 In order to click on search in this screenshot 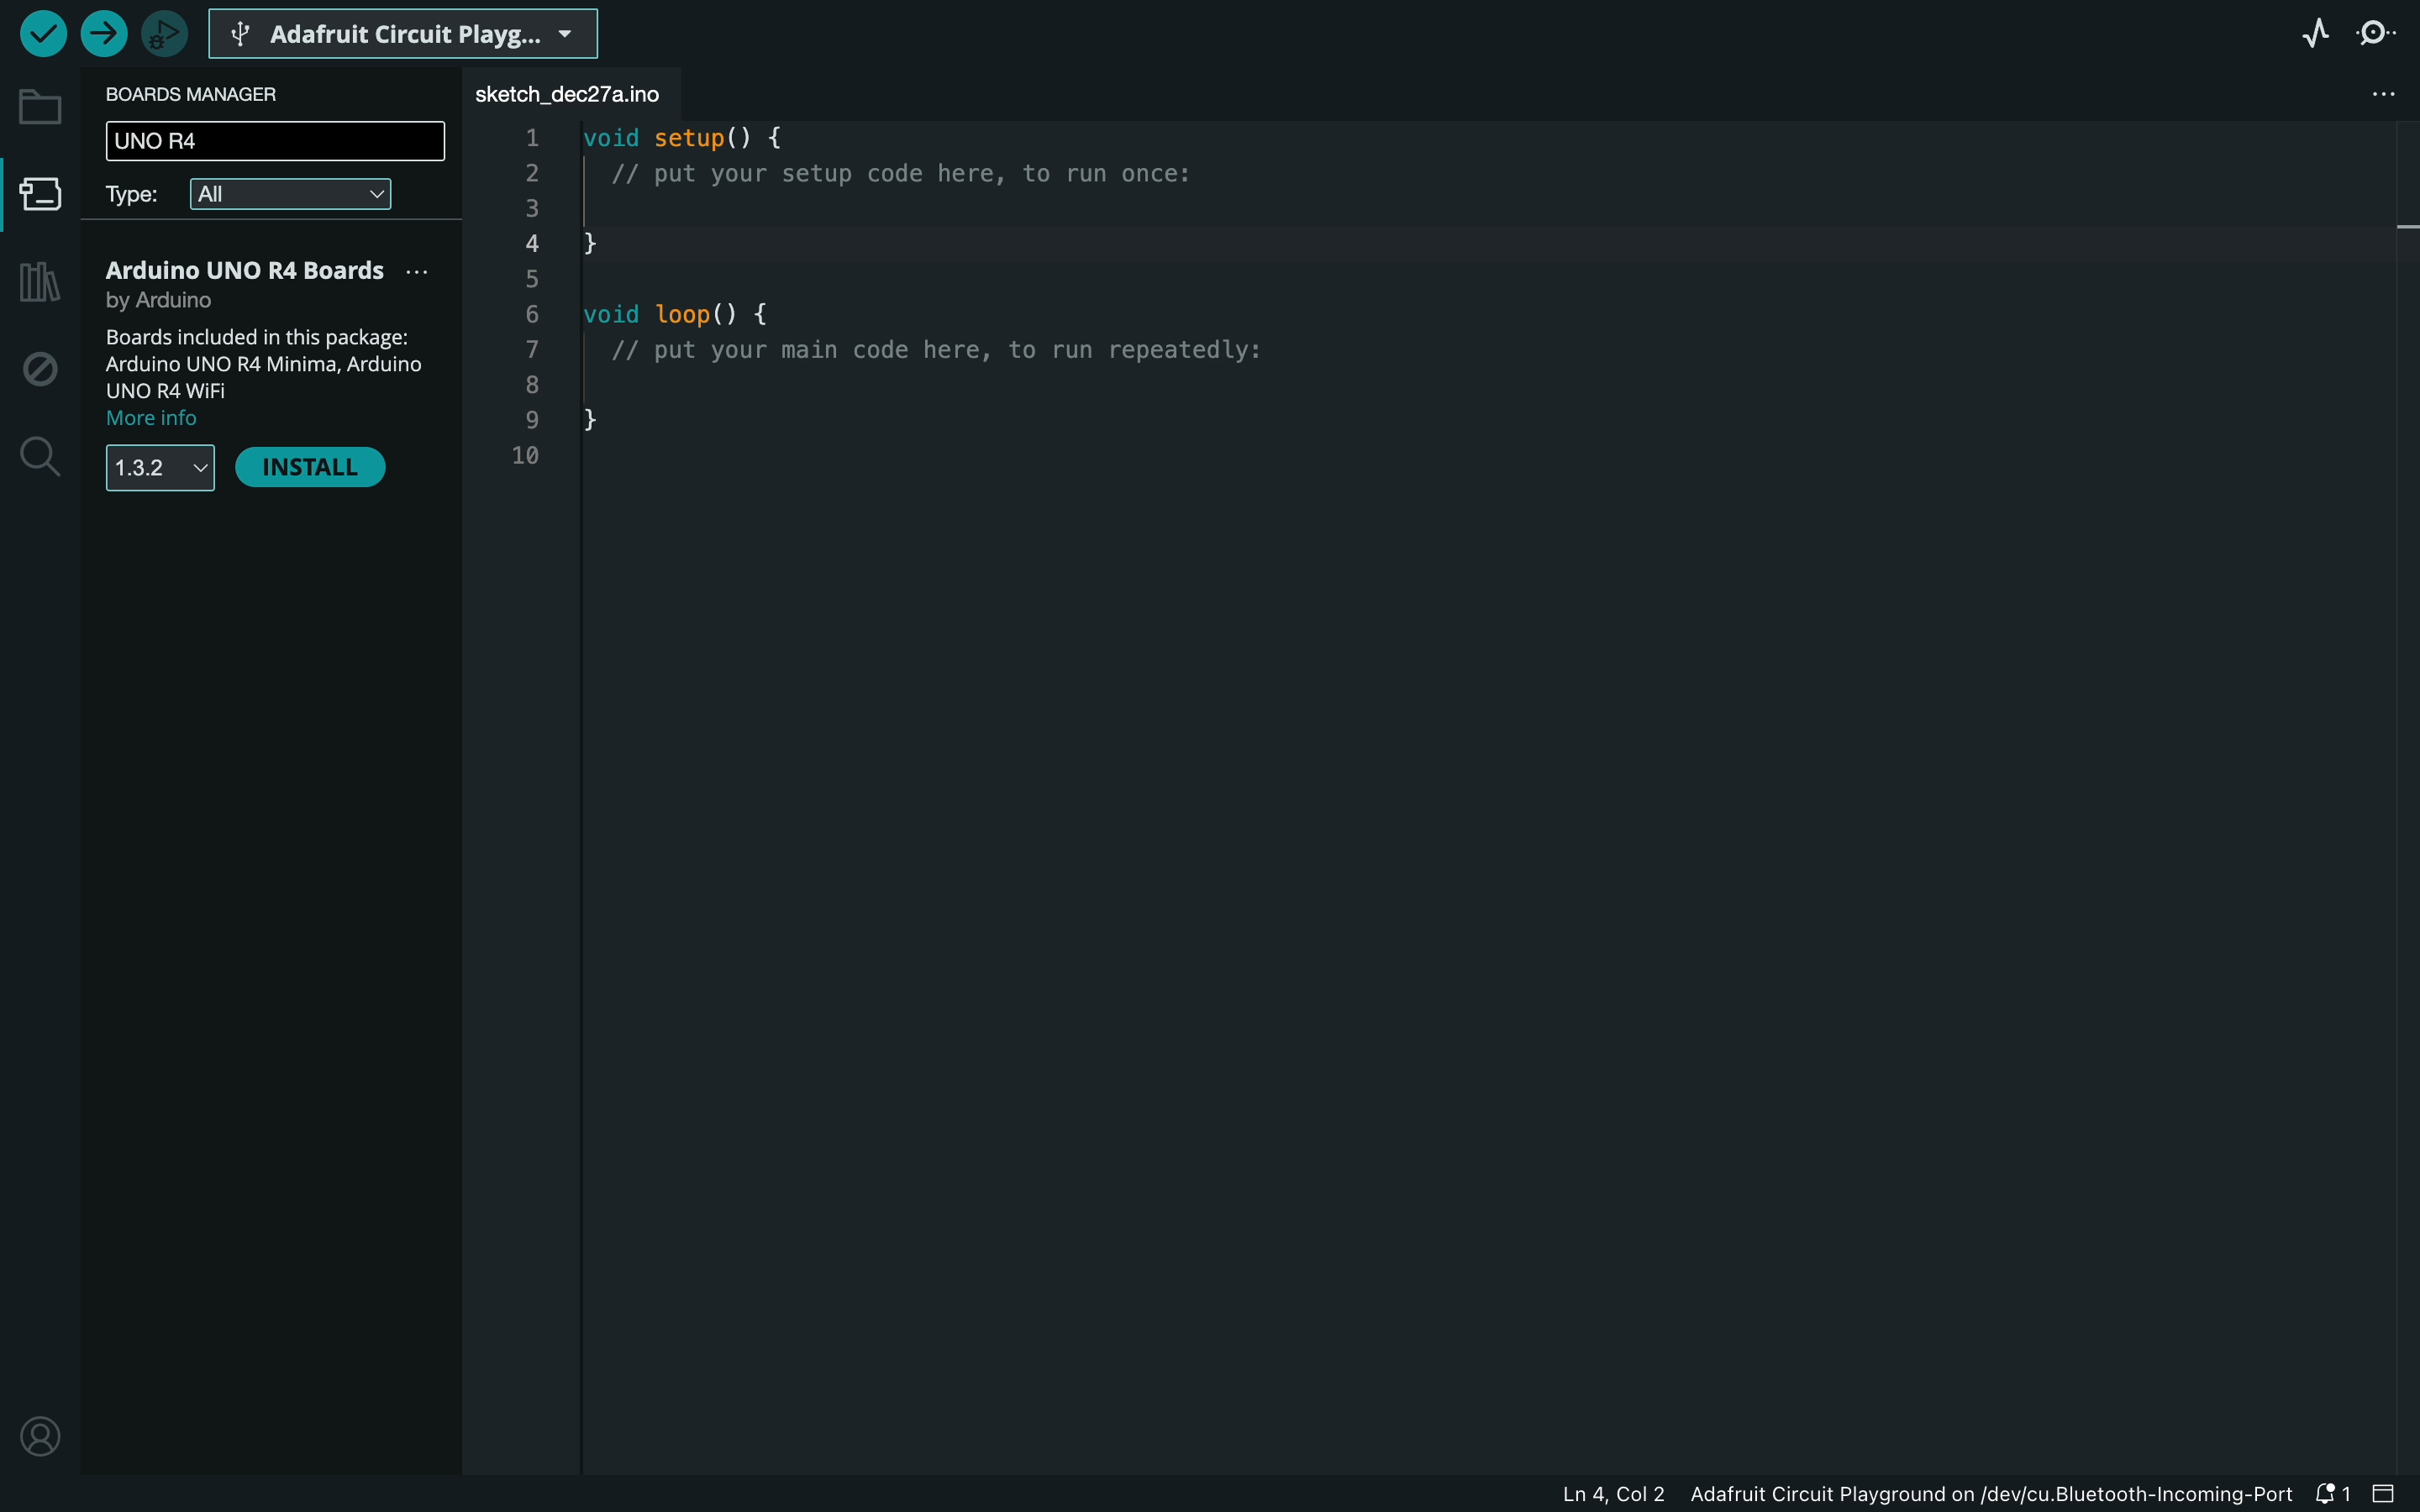, I will do `click(43, 455)`.